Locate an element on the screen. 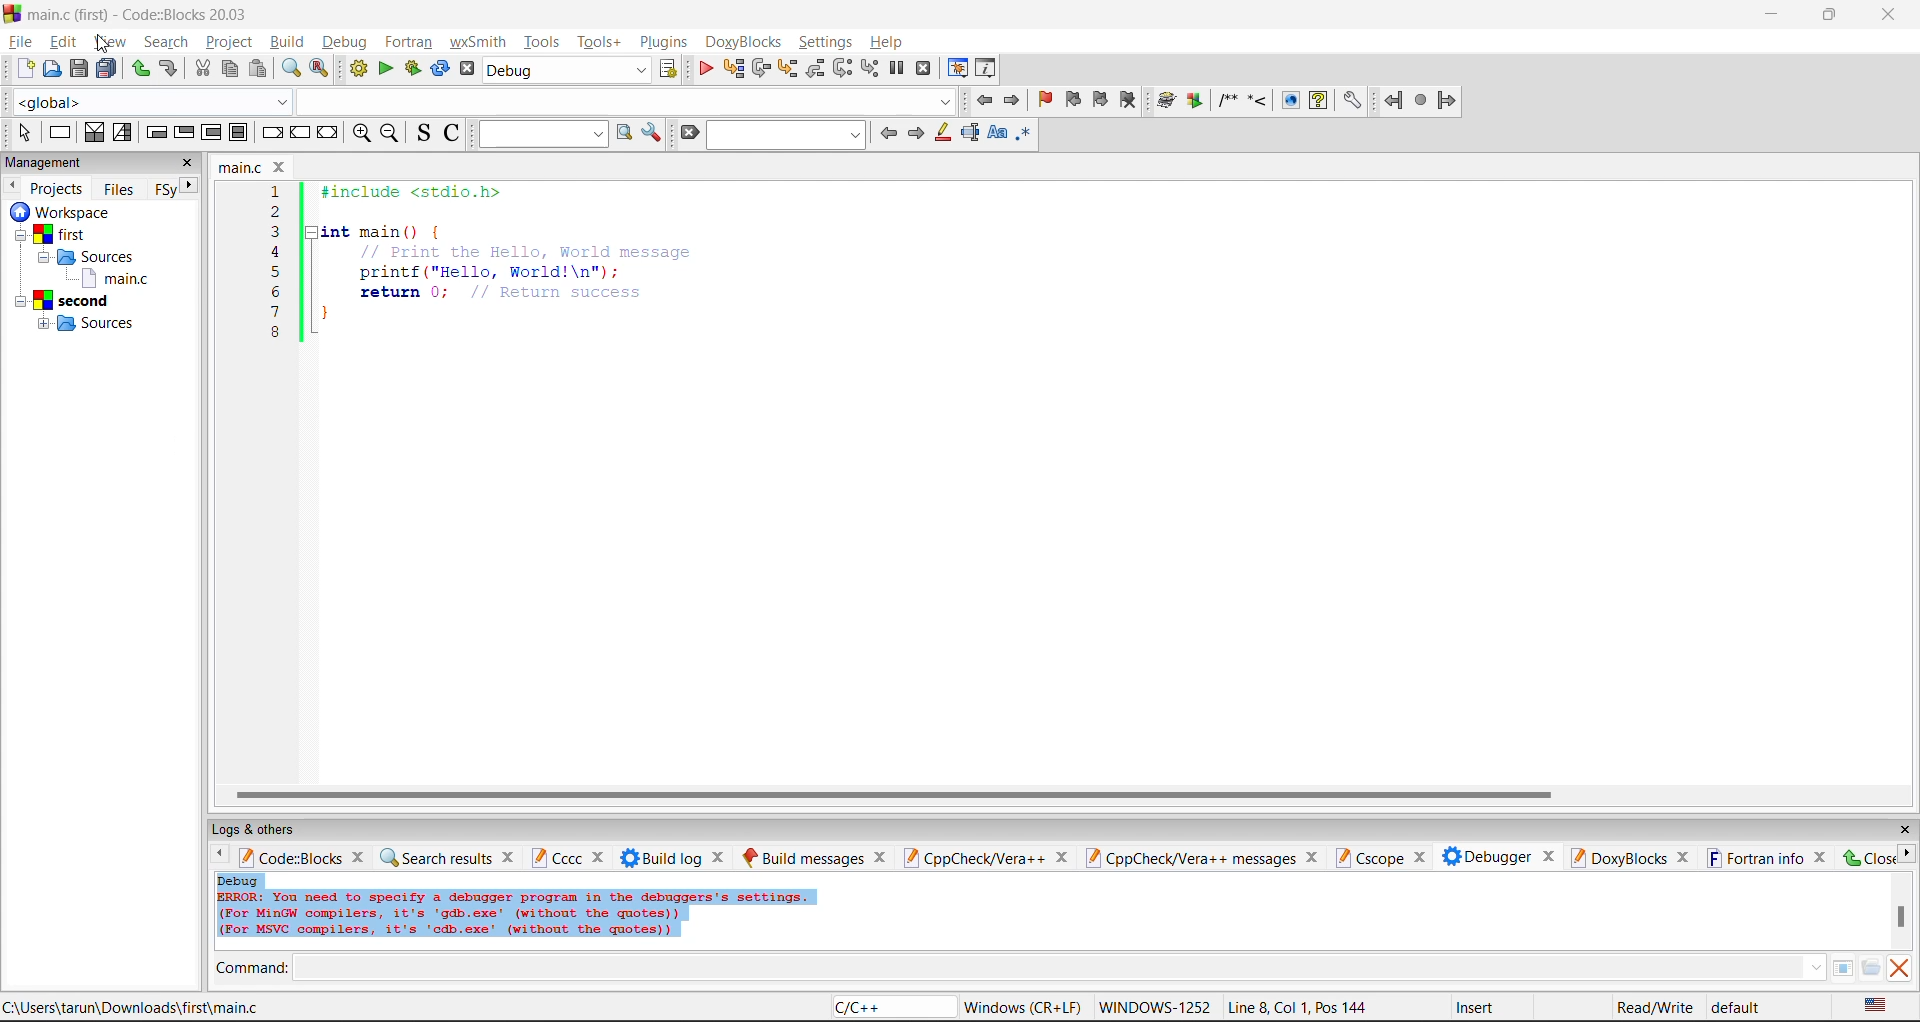  previous is located at coordinates (885, 132).